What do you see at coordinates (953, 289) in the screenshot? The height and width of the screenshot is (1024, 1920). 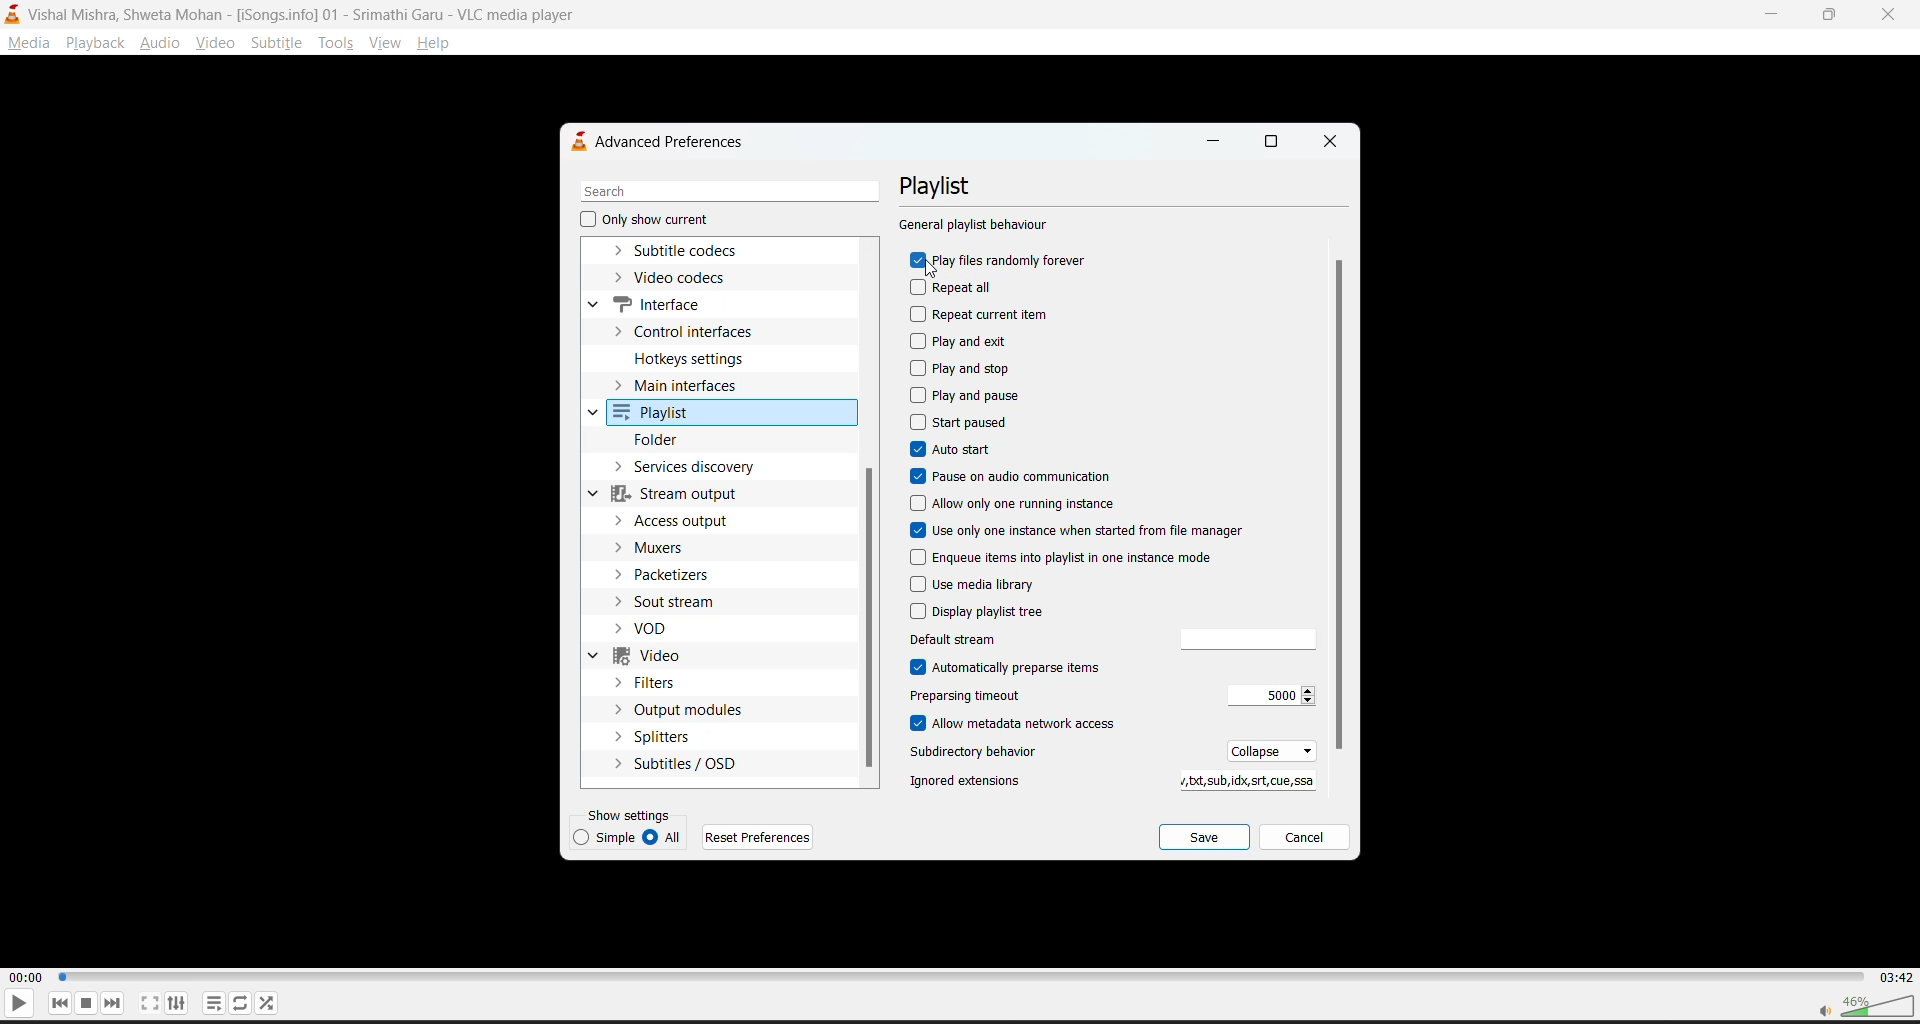 I see `repeat all` at bounding box center [953, 289].